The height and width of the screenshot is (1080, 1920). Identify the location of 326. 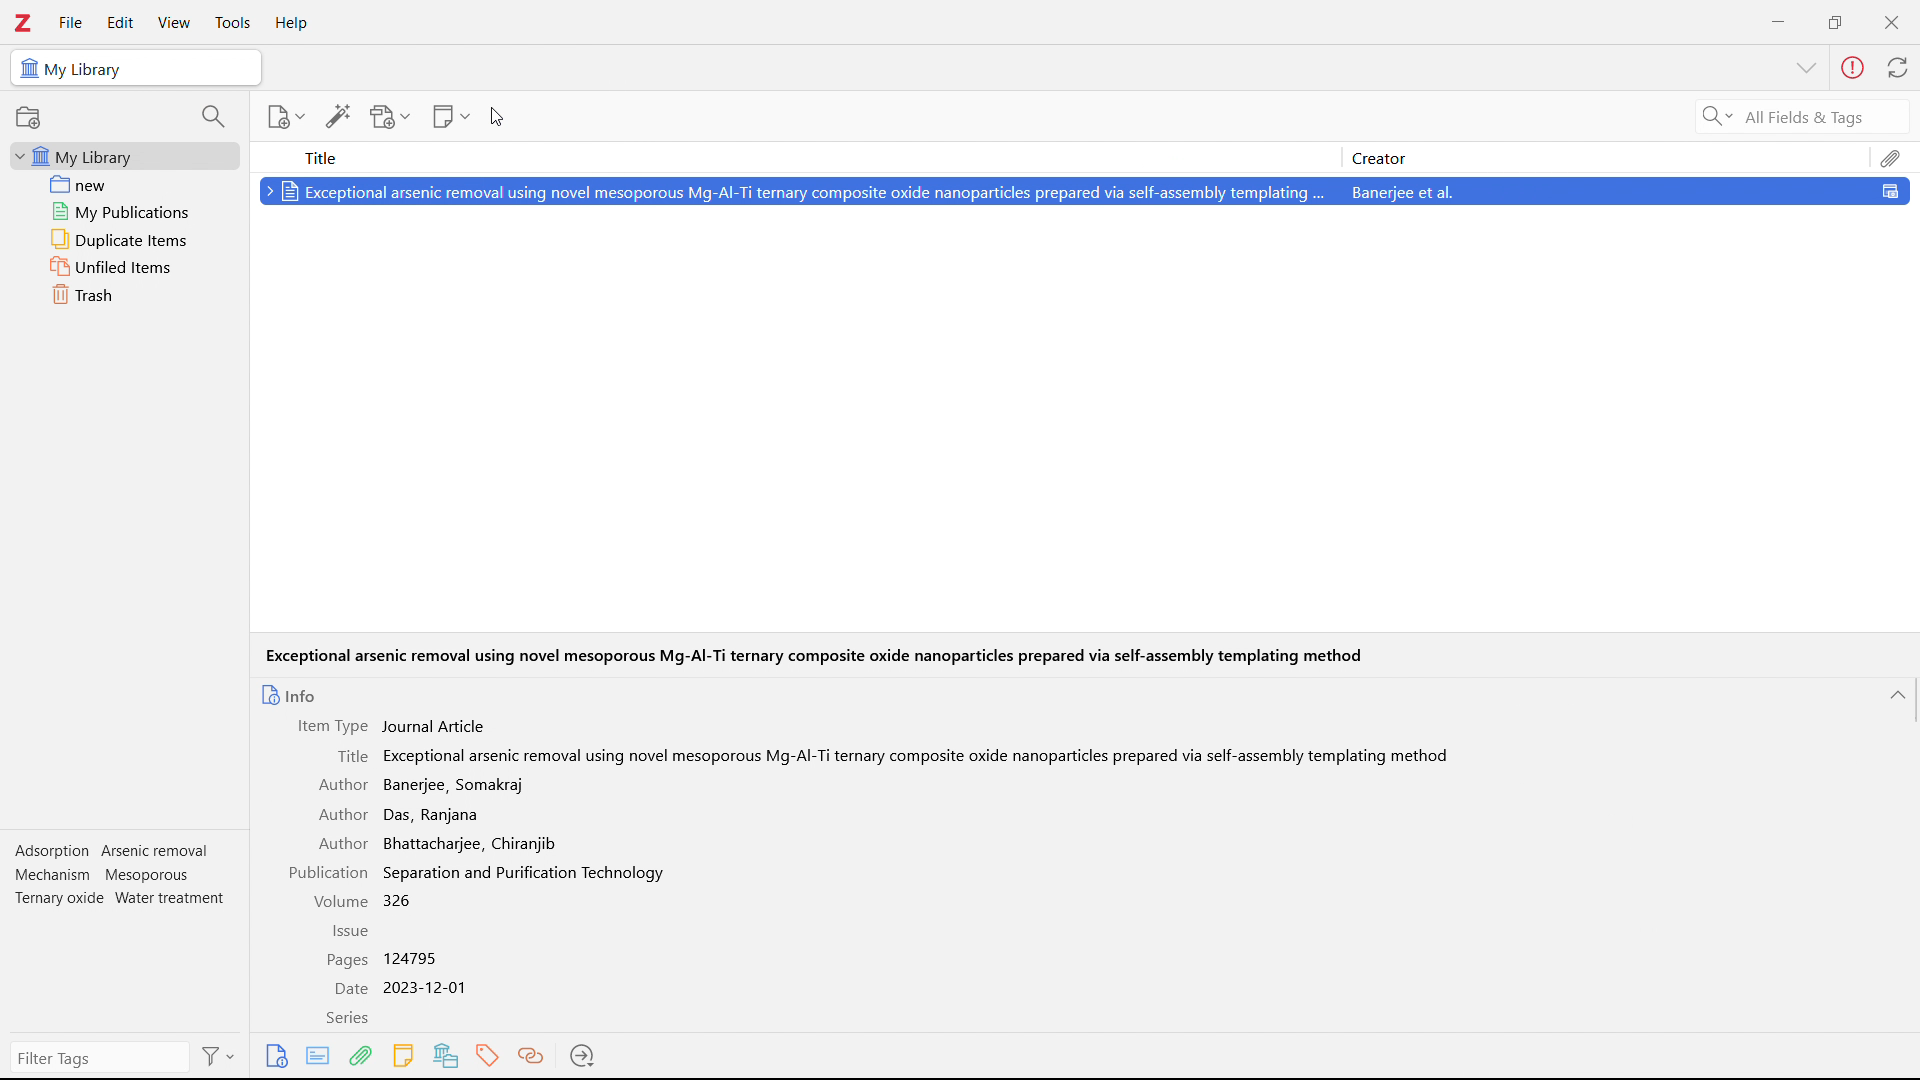
(400, 900).